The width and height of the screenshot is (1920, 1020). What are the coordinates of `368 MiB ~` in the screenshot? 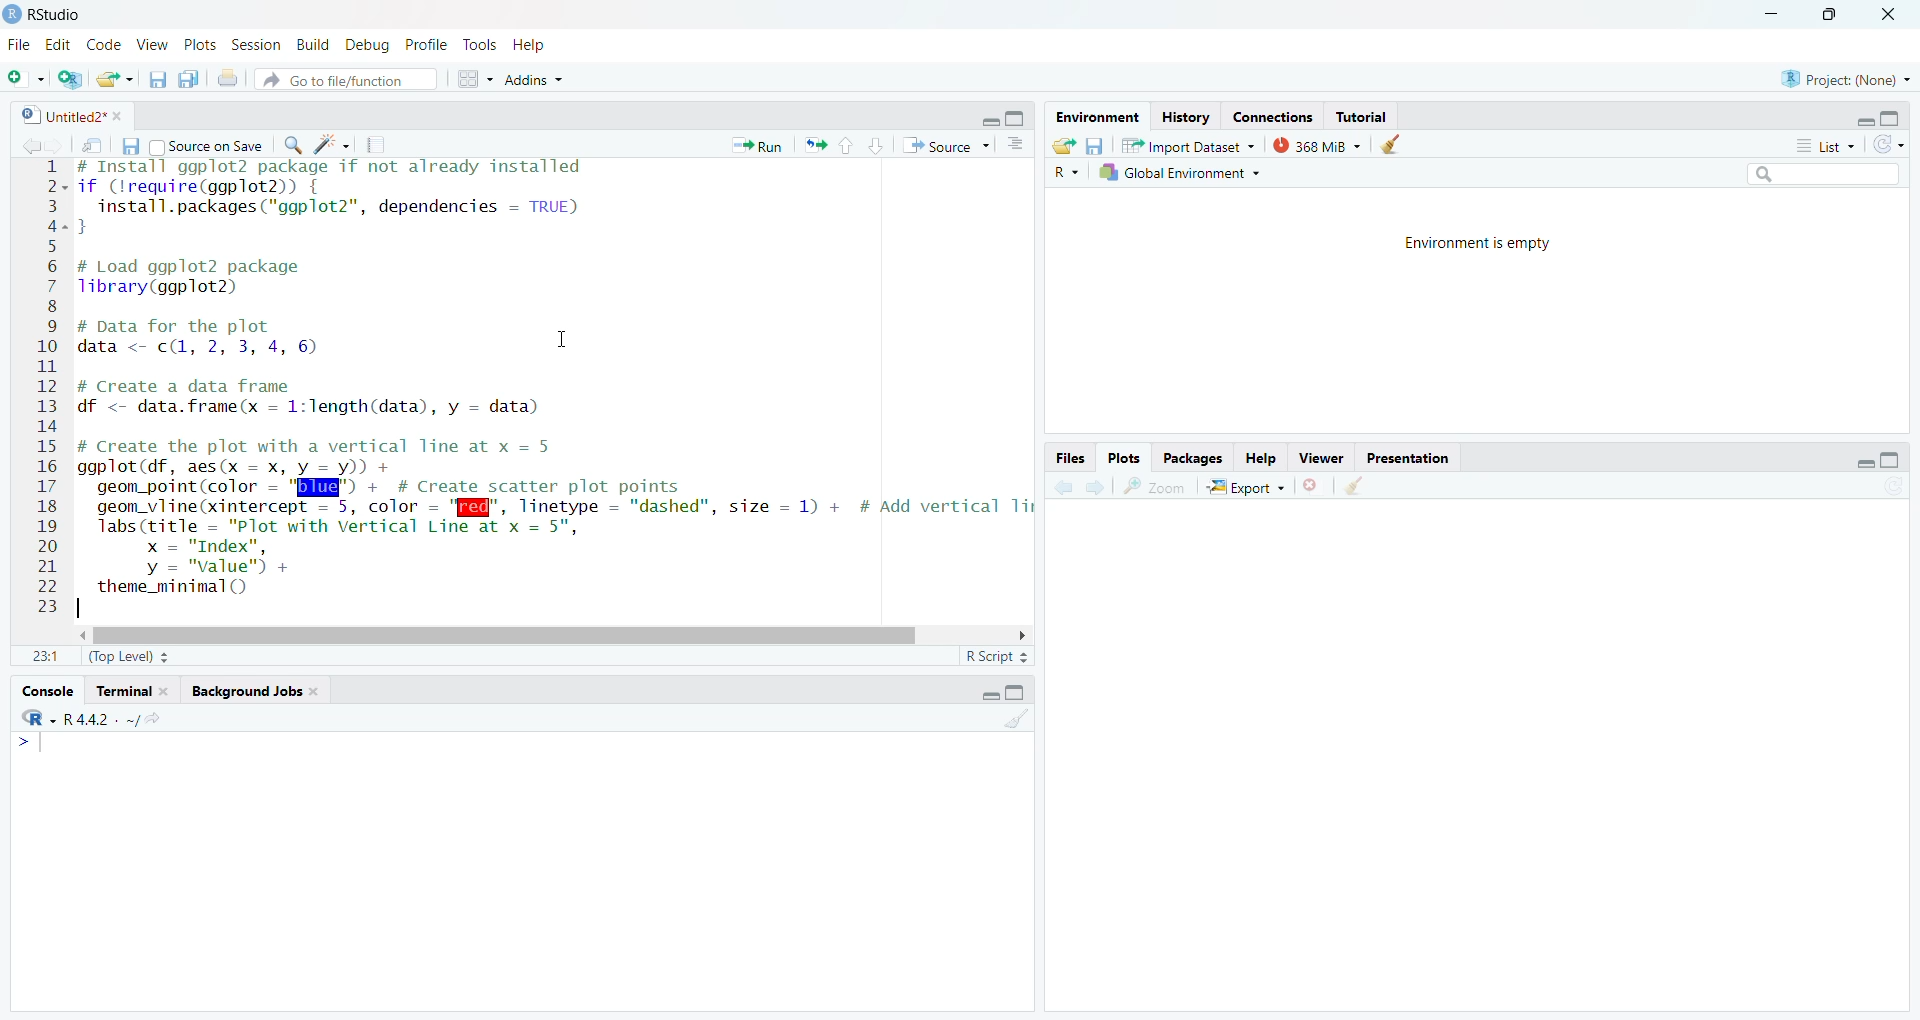 It's located at (1317, 145).